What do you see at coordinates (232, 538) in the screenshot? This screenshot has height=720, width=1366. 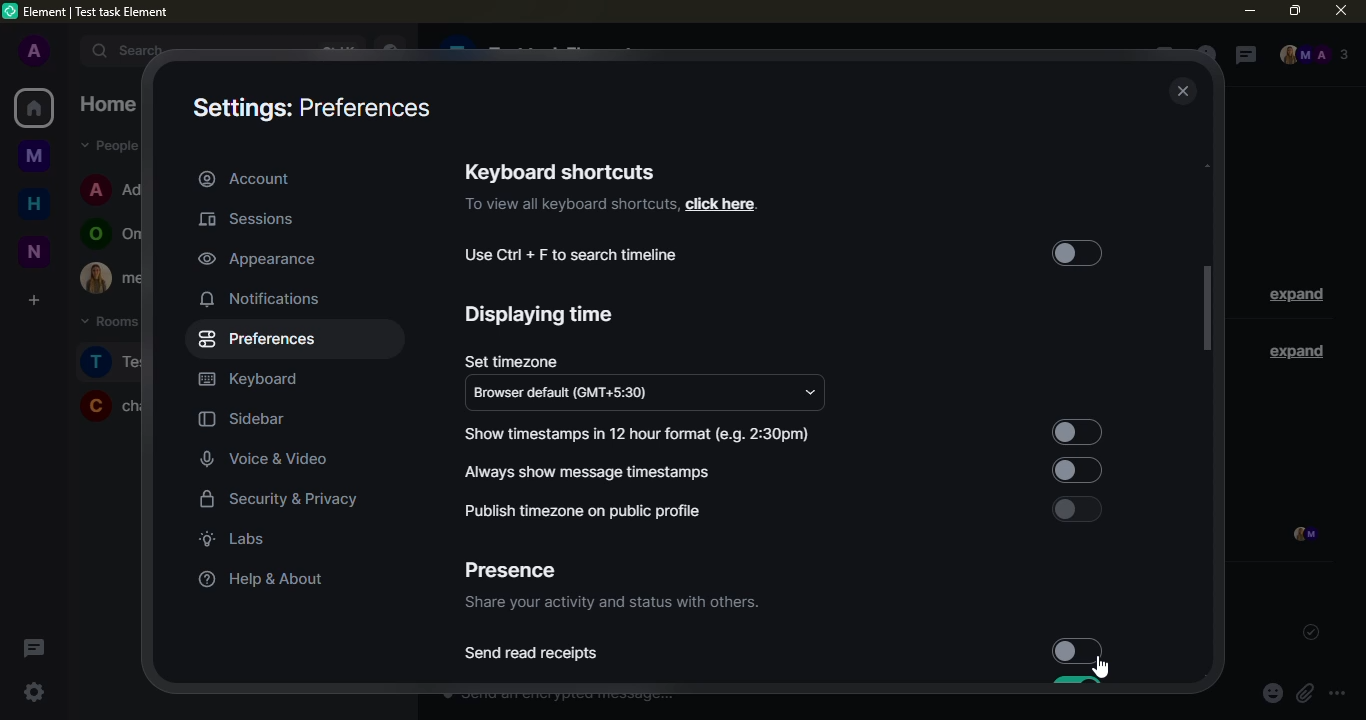 I see `labs` at bounding box center [232, 538].